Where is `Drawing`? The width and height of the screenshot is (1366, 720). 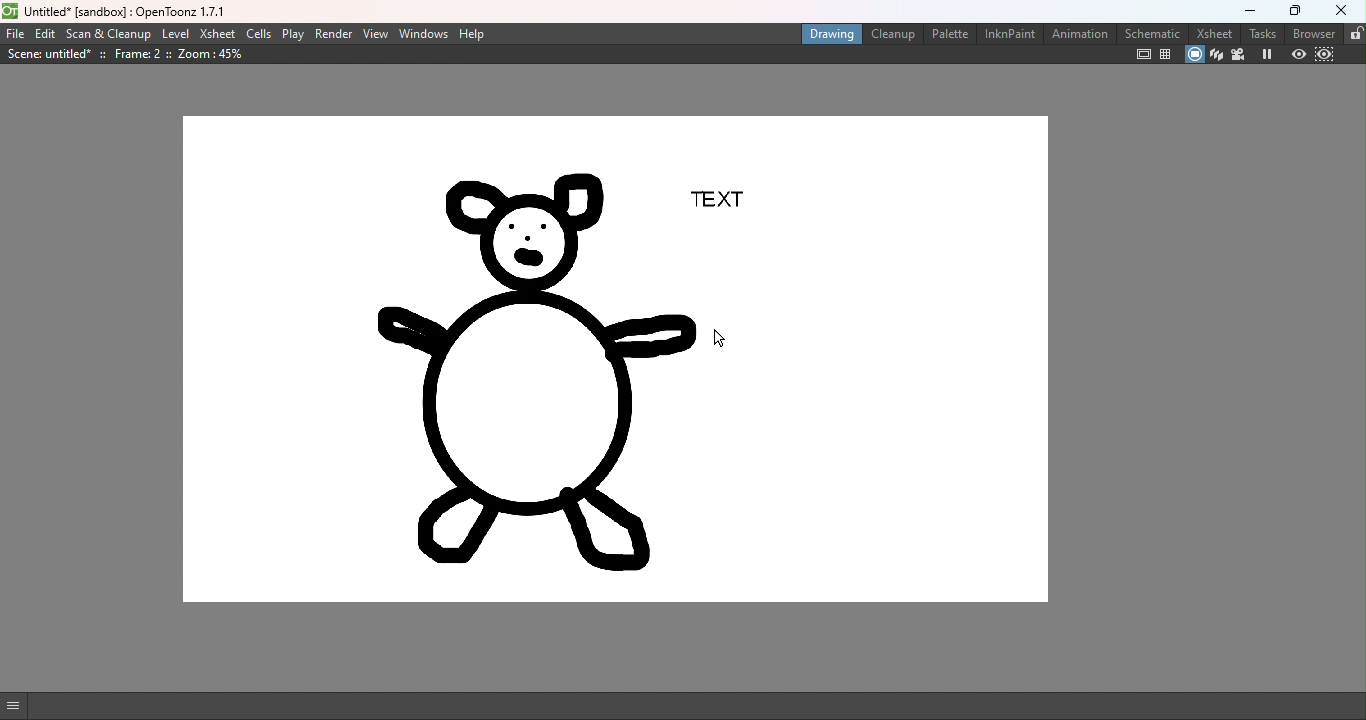 Drawing is located at coordinates (830, 35).